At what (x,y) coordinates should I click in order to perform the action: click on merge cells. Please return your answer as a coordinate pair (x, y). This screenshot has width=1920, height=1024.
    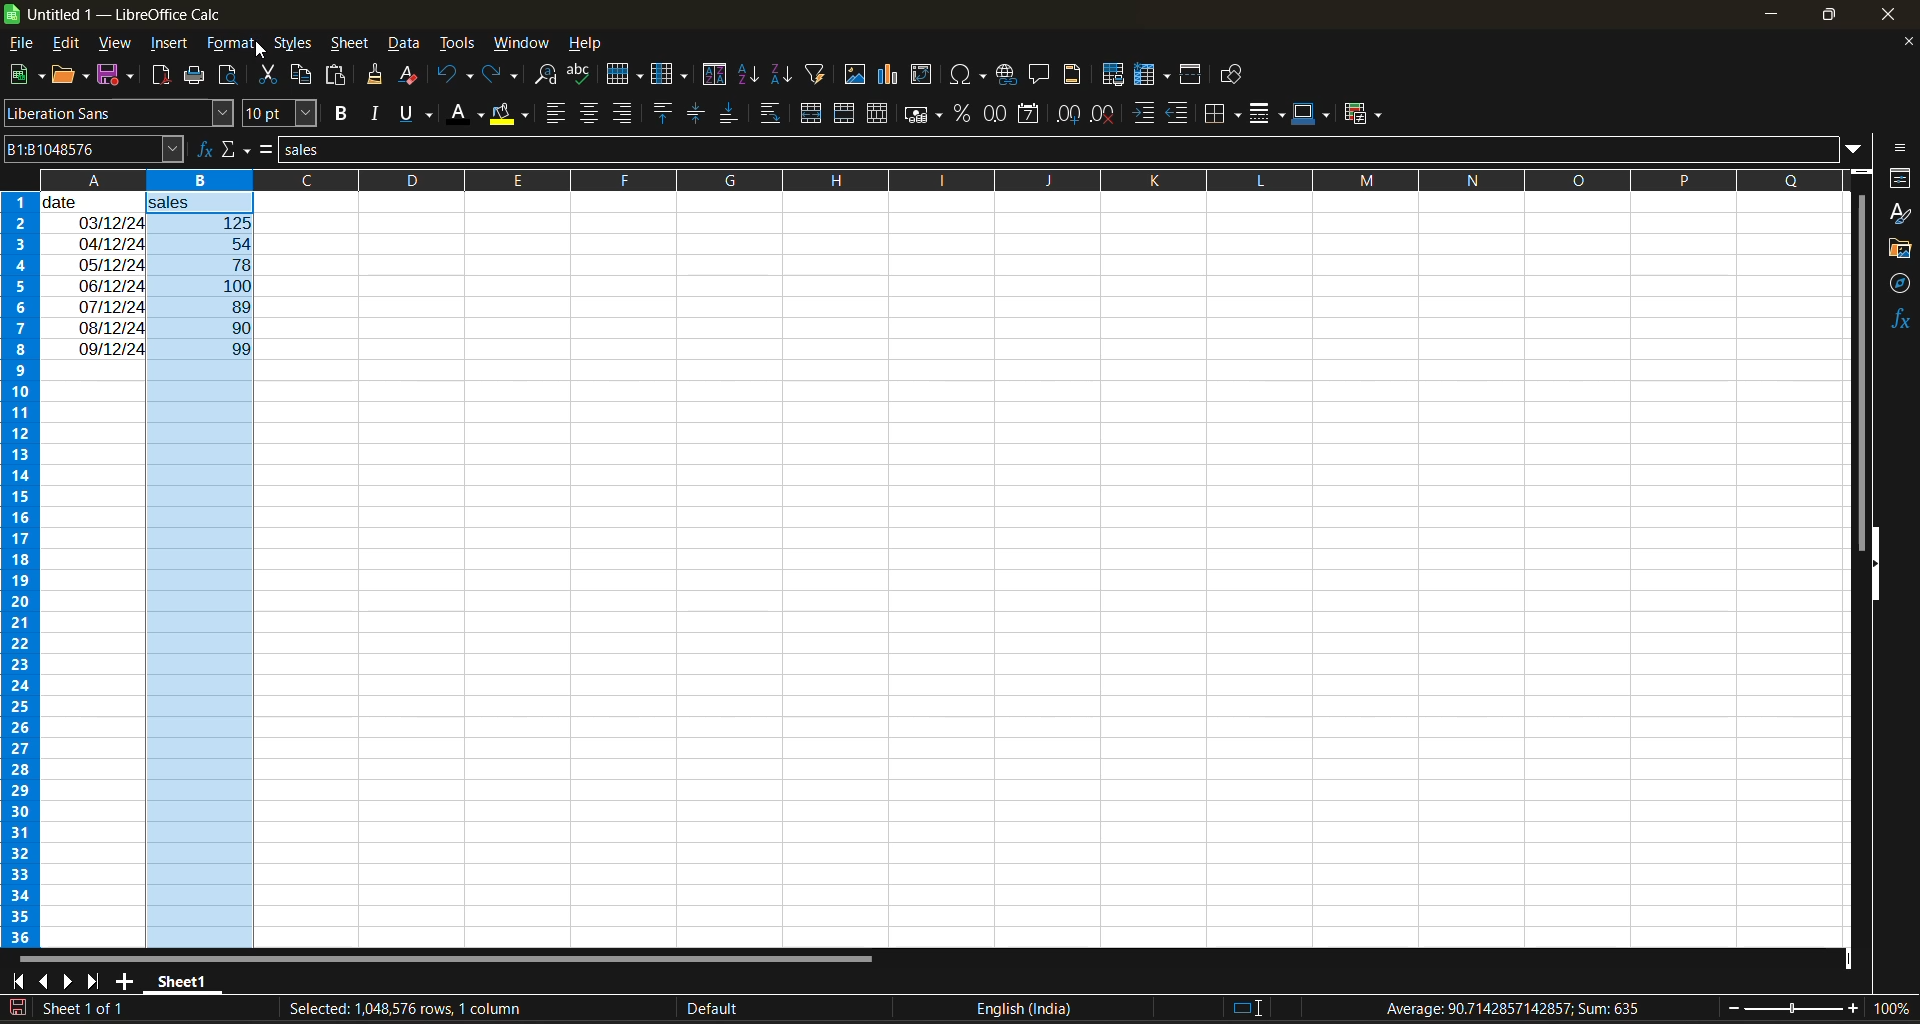
    Looking at the image, I should click on (846, 113).